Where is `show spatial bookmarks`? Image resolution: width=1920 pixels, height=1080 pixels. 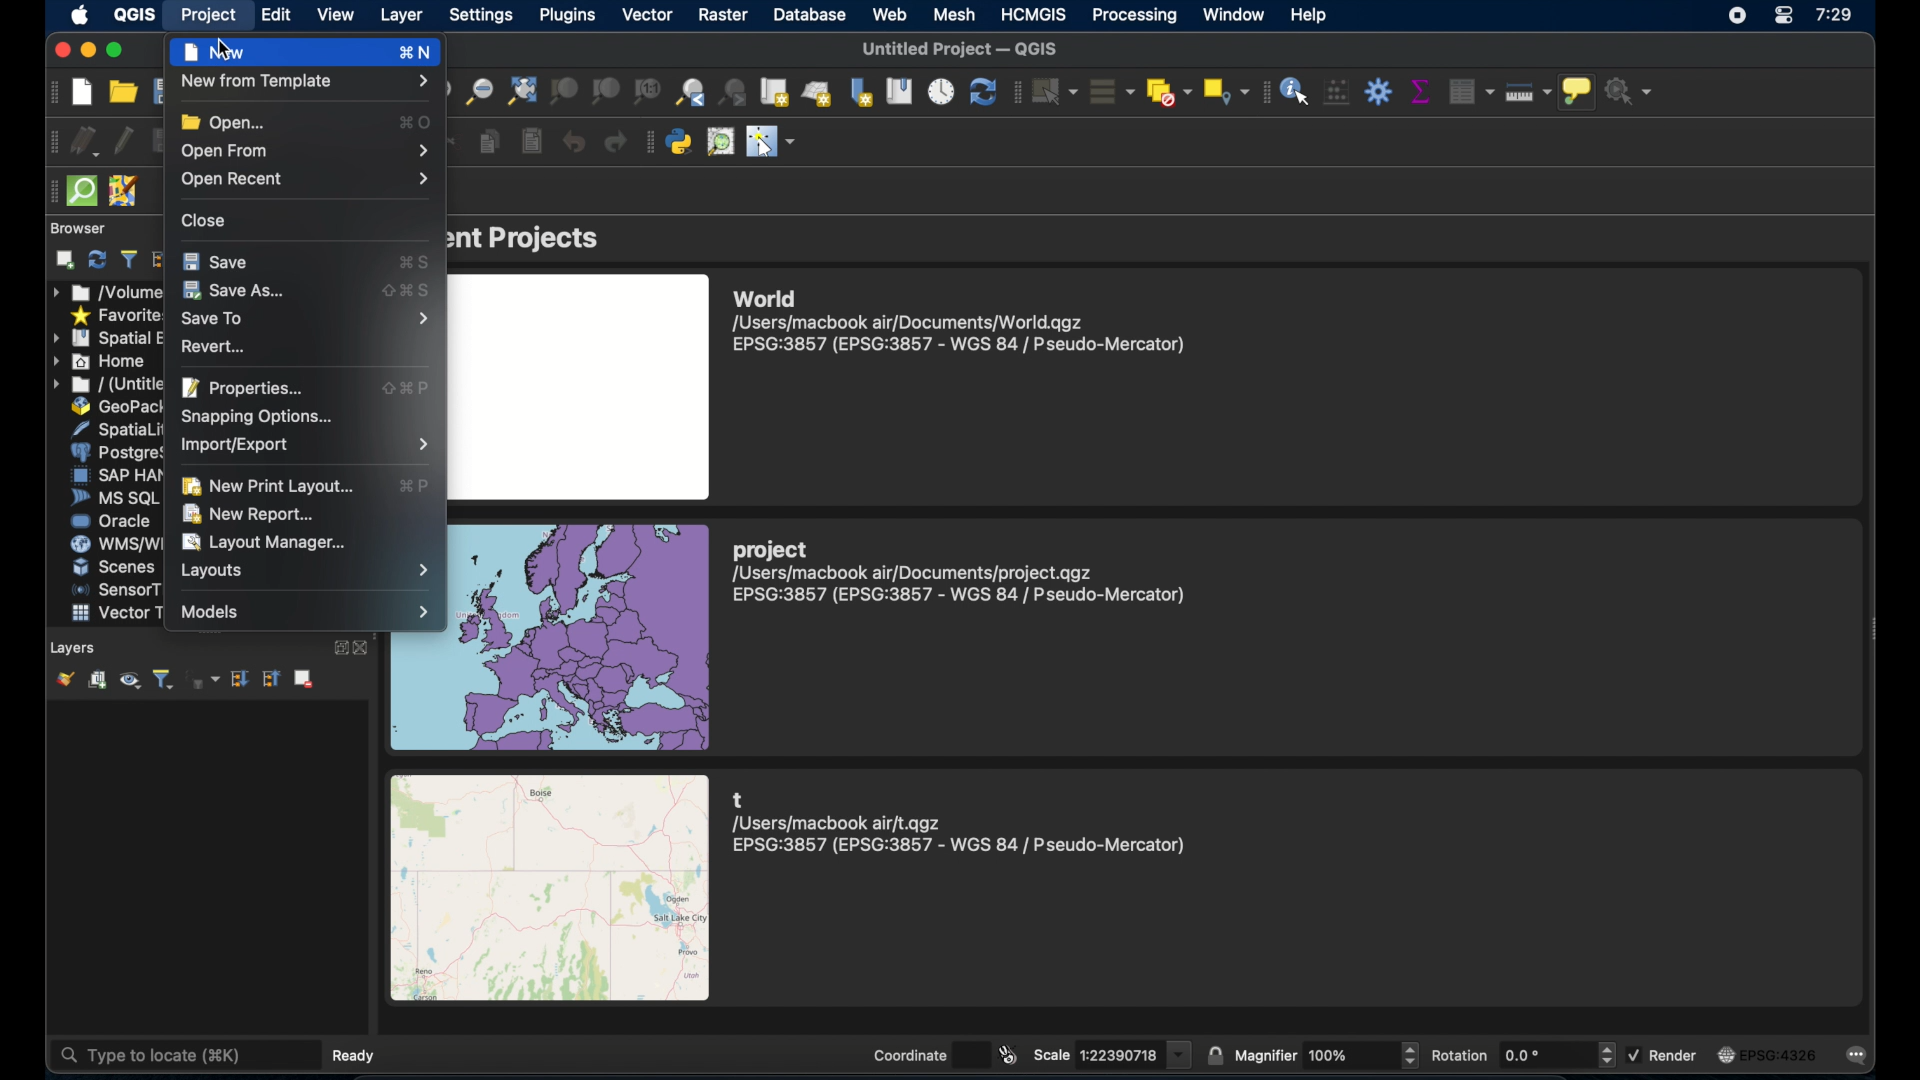
show spatial bookmarks is located at coordinates (899, 92).